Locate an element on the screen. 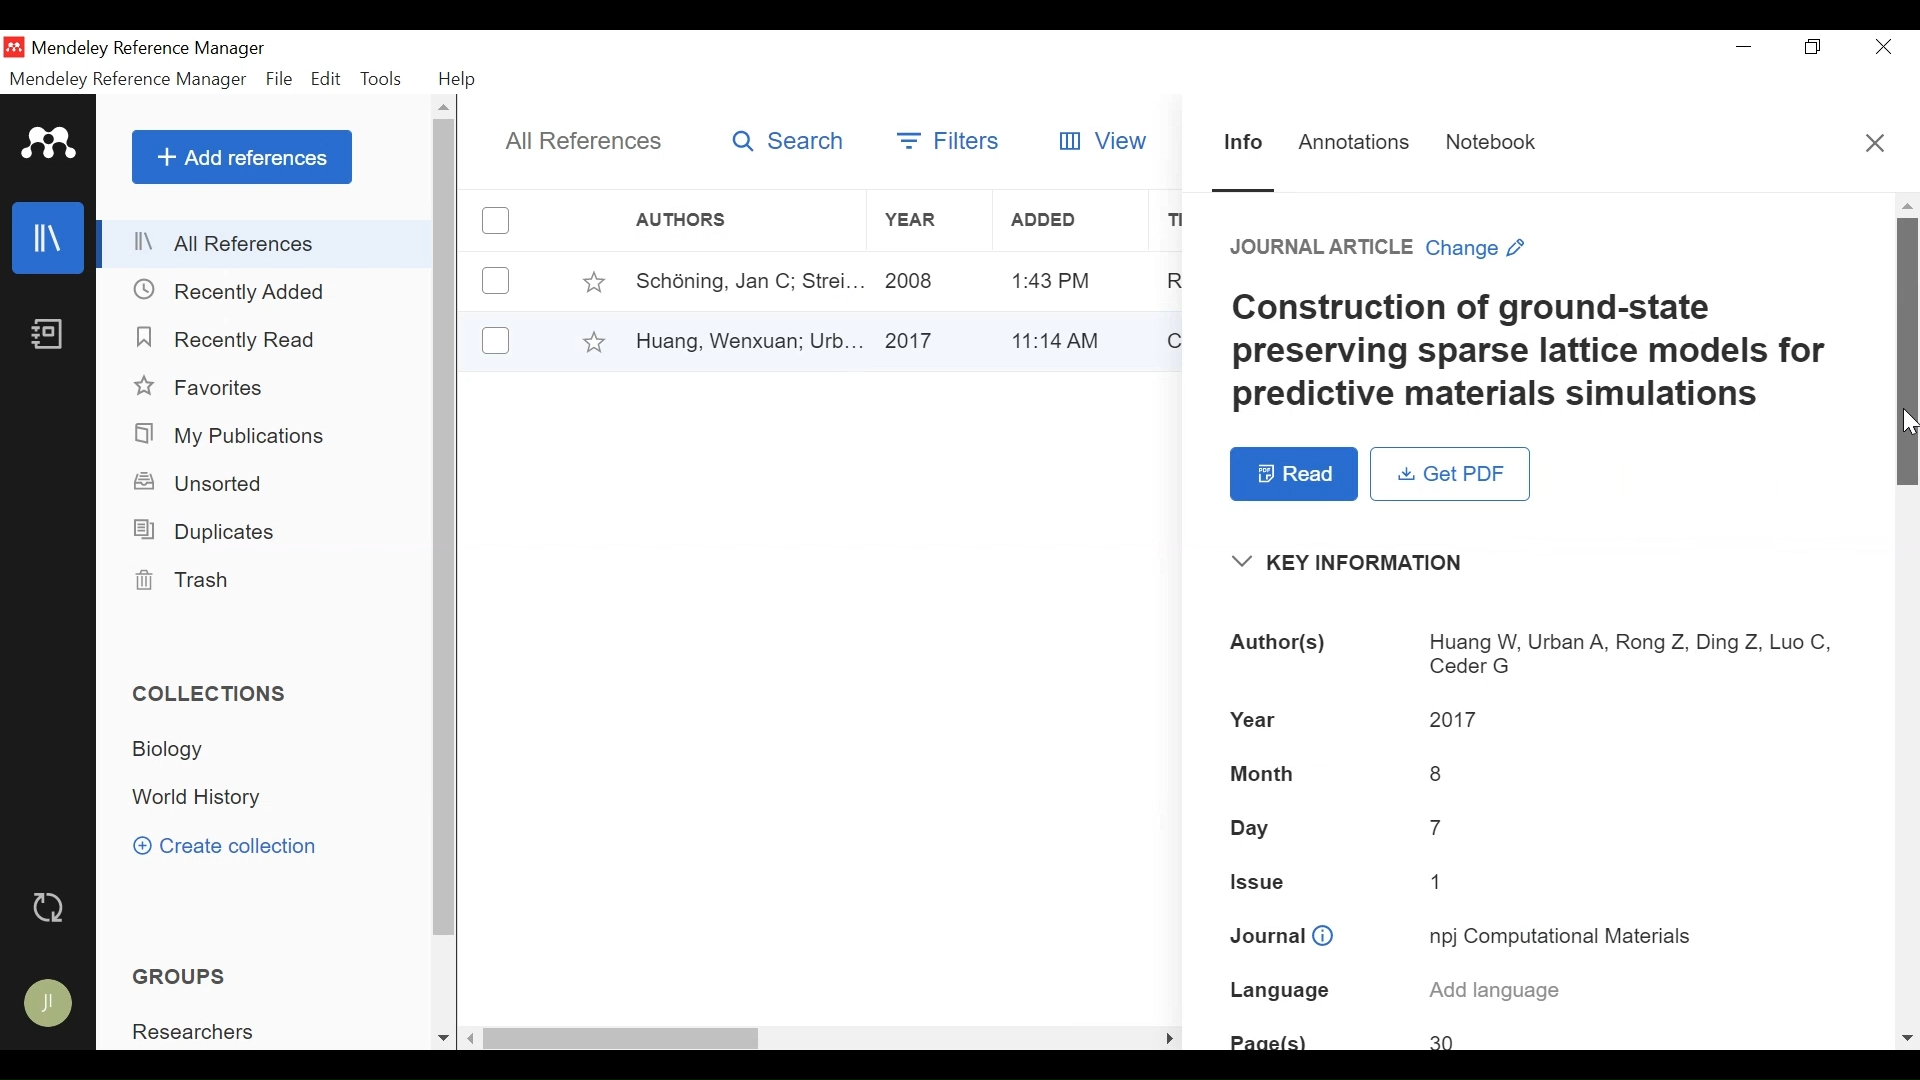 Image resolution: width=1920 pixels, height=1080 pixels. Scroll down is located at coordinates (443, 1040).